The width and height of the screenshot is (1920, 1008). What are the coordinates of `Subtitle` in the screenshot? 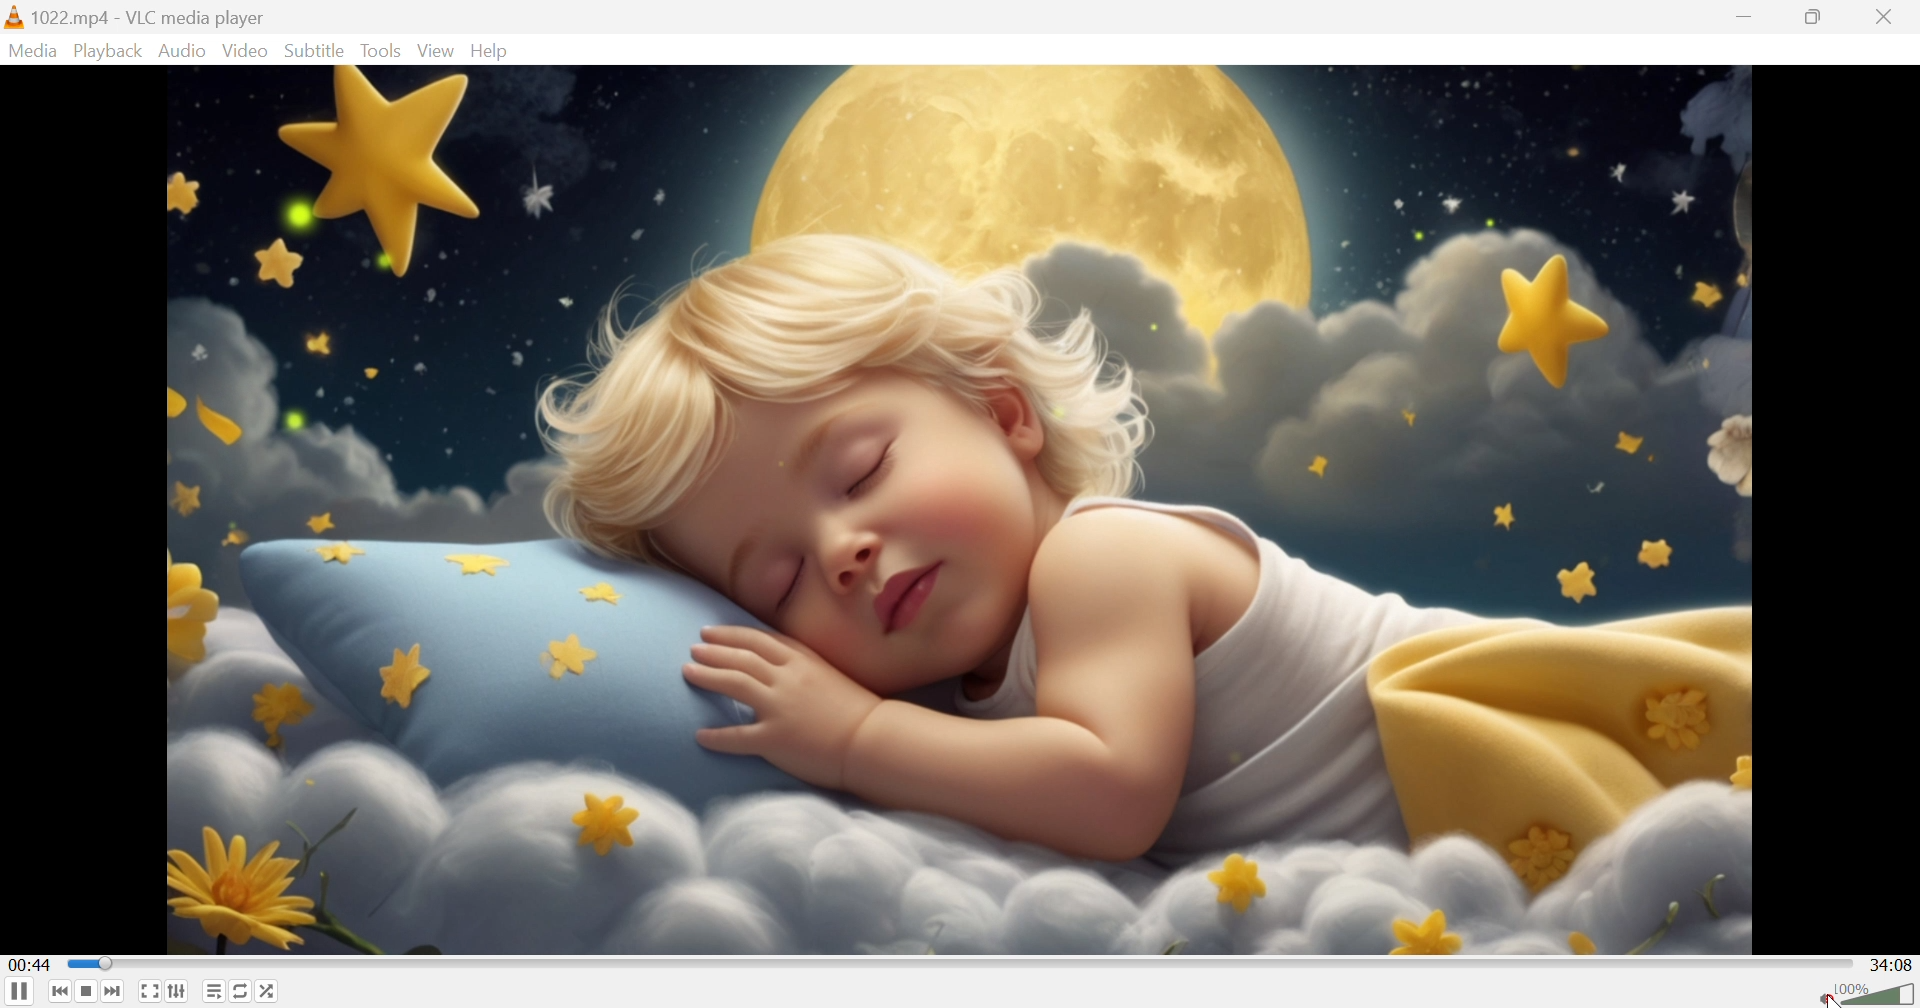 It's located at (315, 49).